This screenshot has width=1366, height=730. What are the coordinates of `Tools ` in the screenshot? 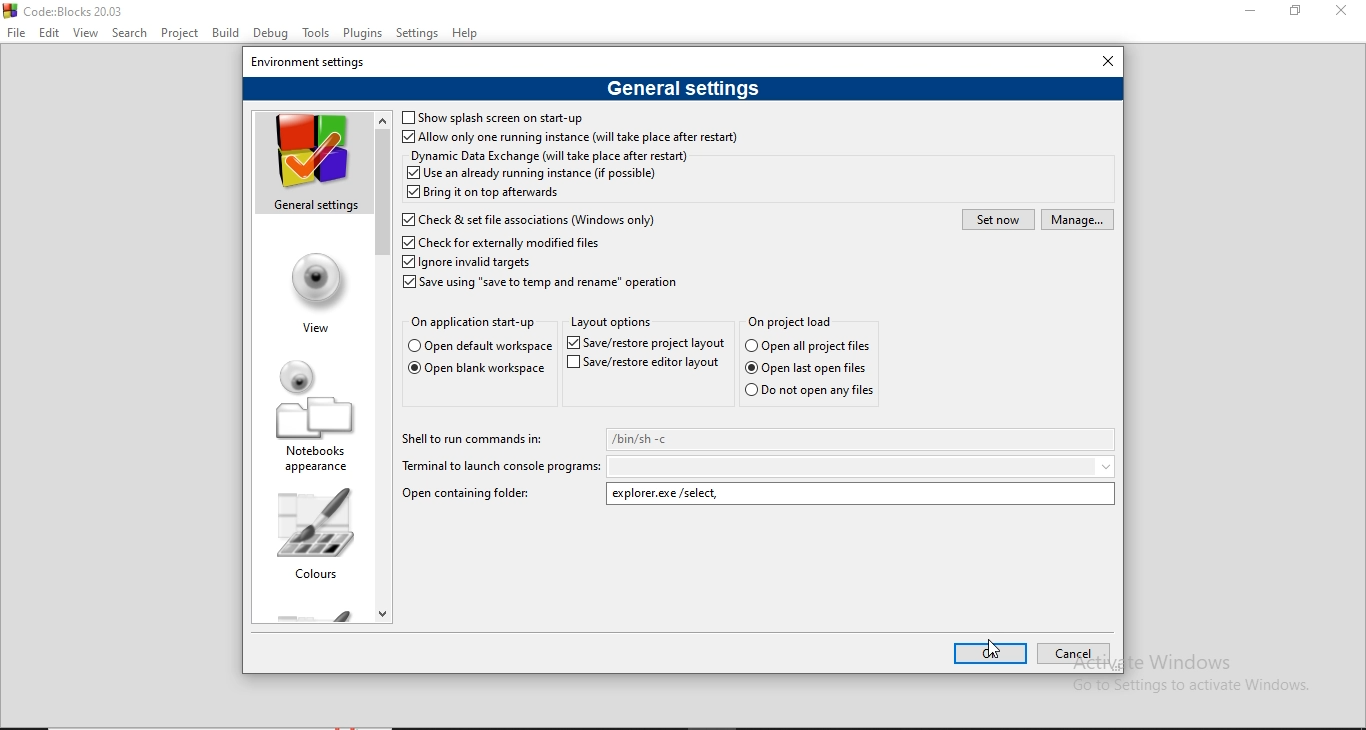 It's located at (316, 33).